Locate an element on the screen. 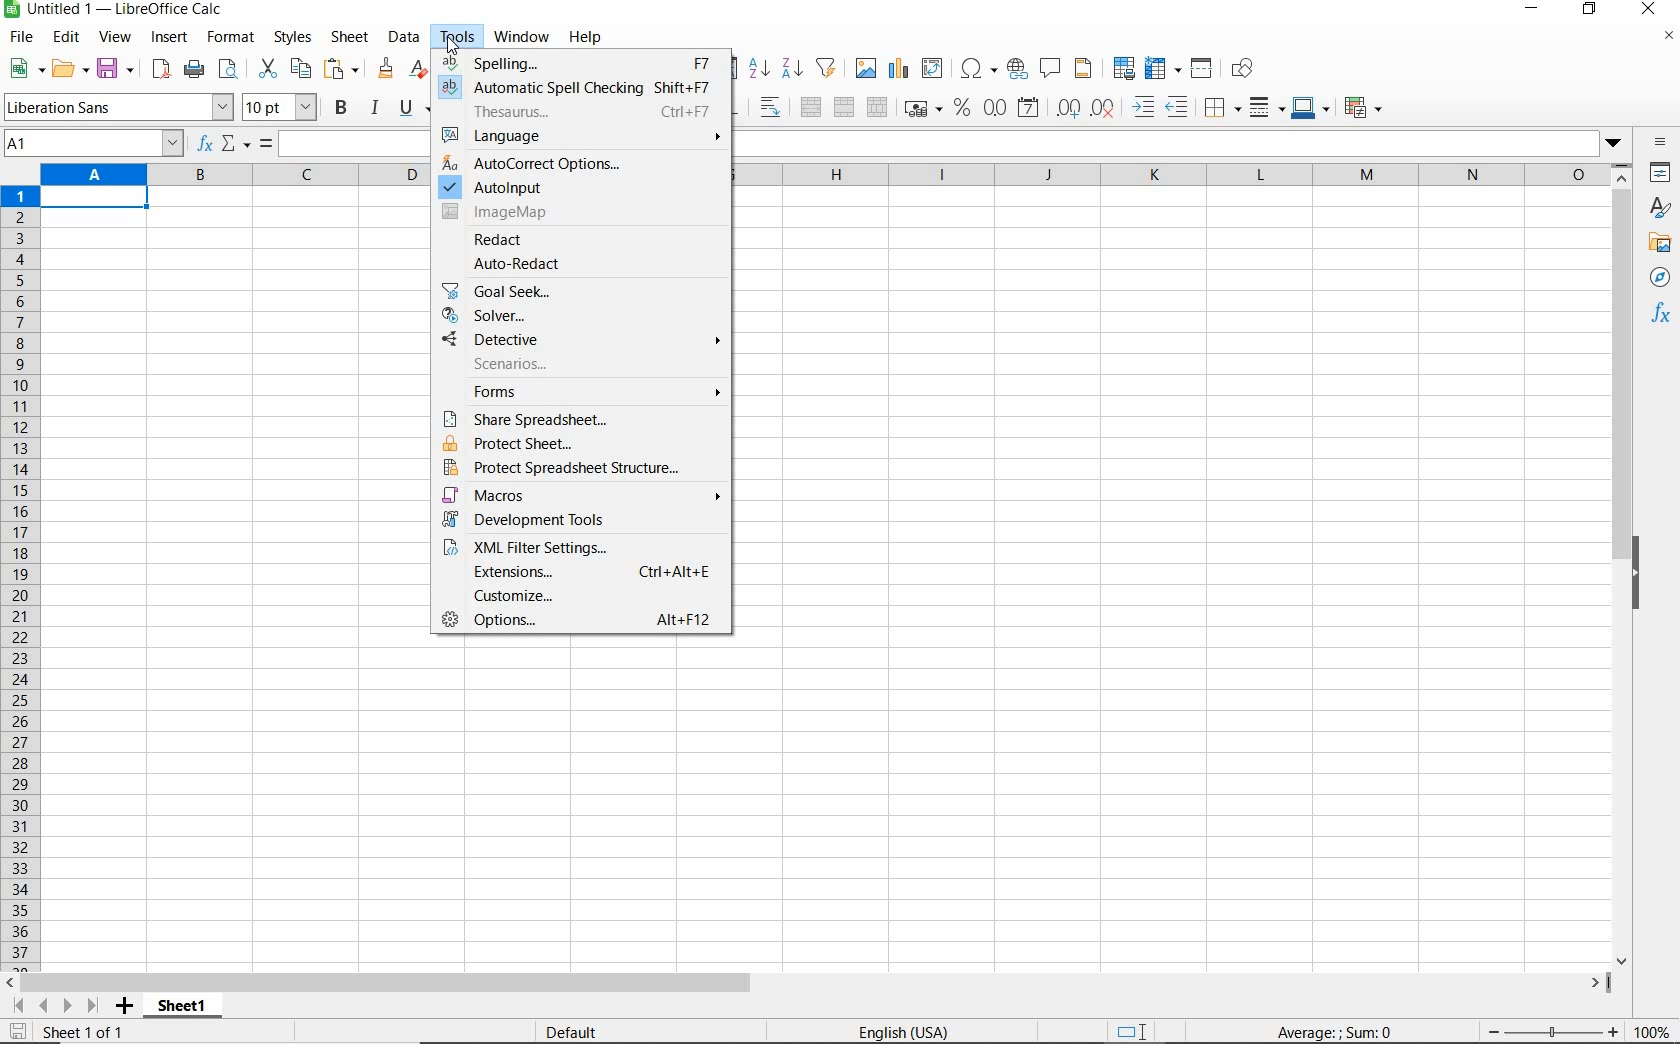 The width and height of the screenshot is (1680, 1044). SHEET1 is located at coordinates (183, 1005).